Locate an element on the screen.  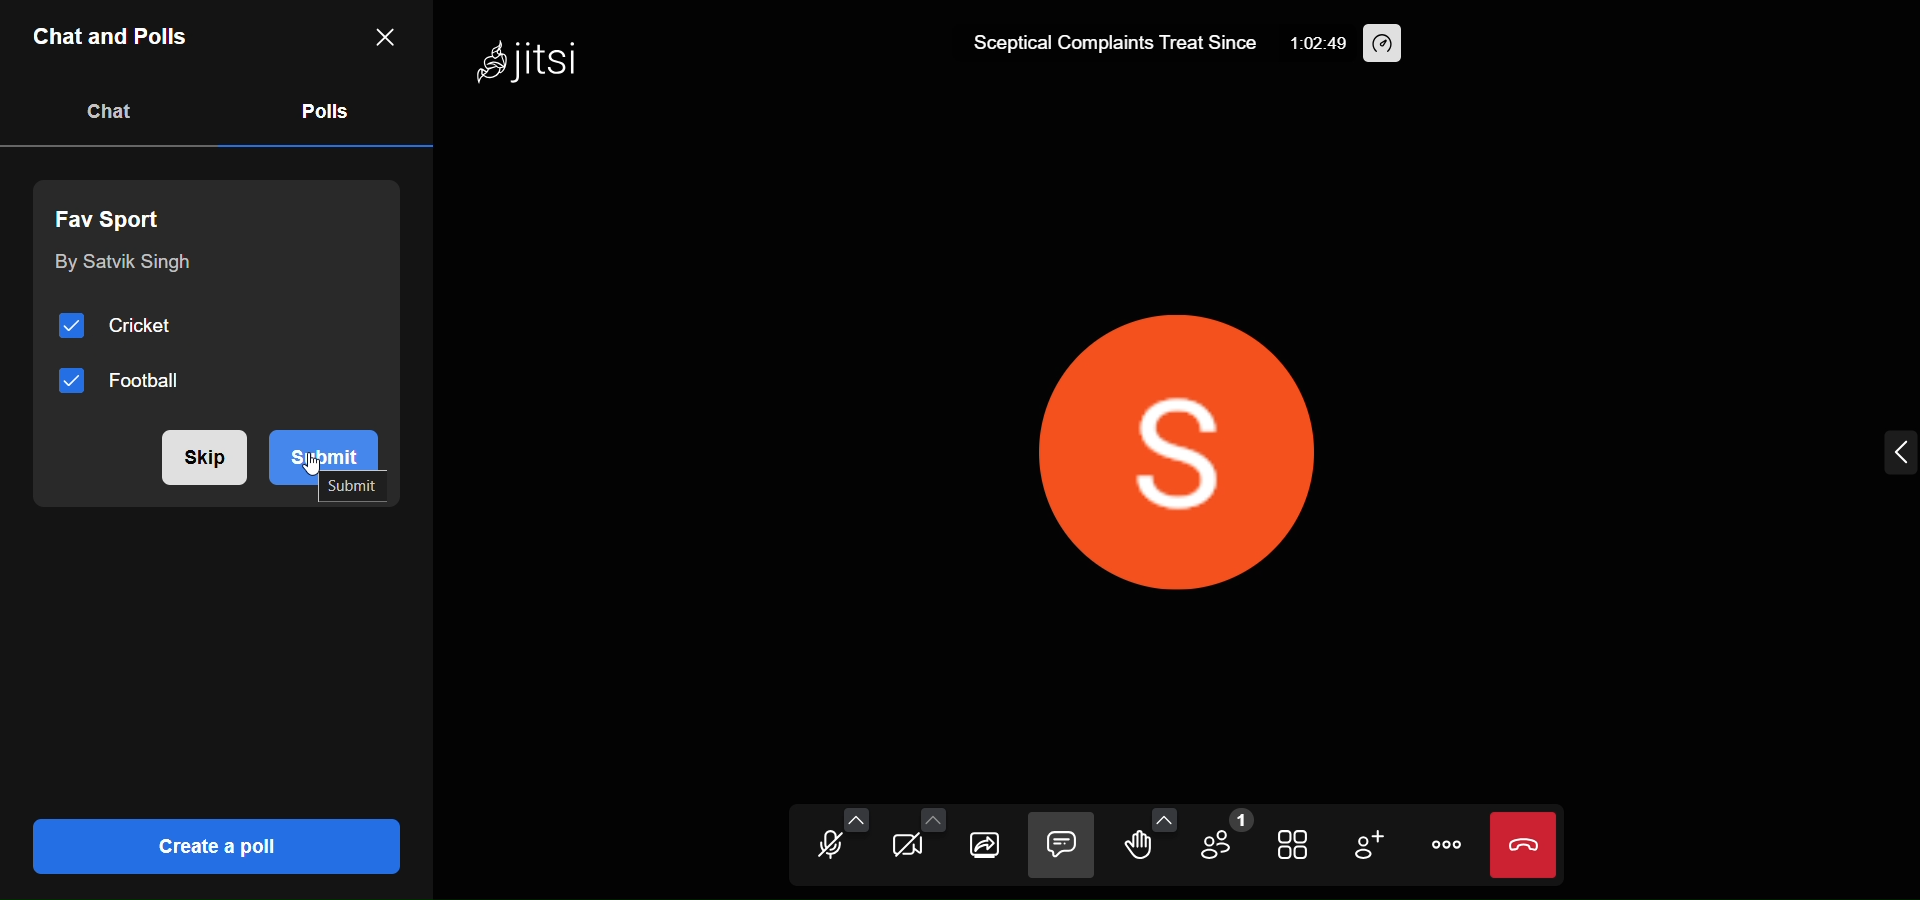
create a poll is located at coordinates (212, 845).